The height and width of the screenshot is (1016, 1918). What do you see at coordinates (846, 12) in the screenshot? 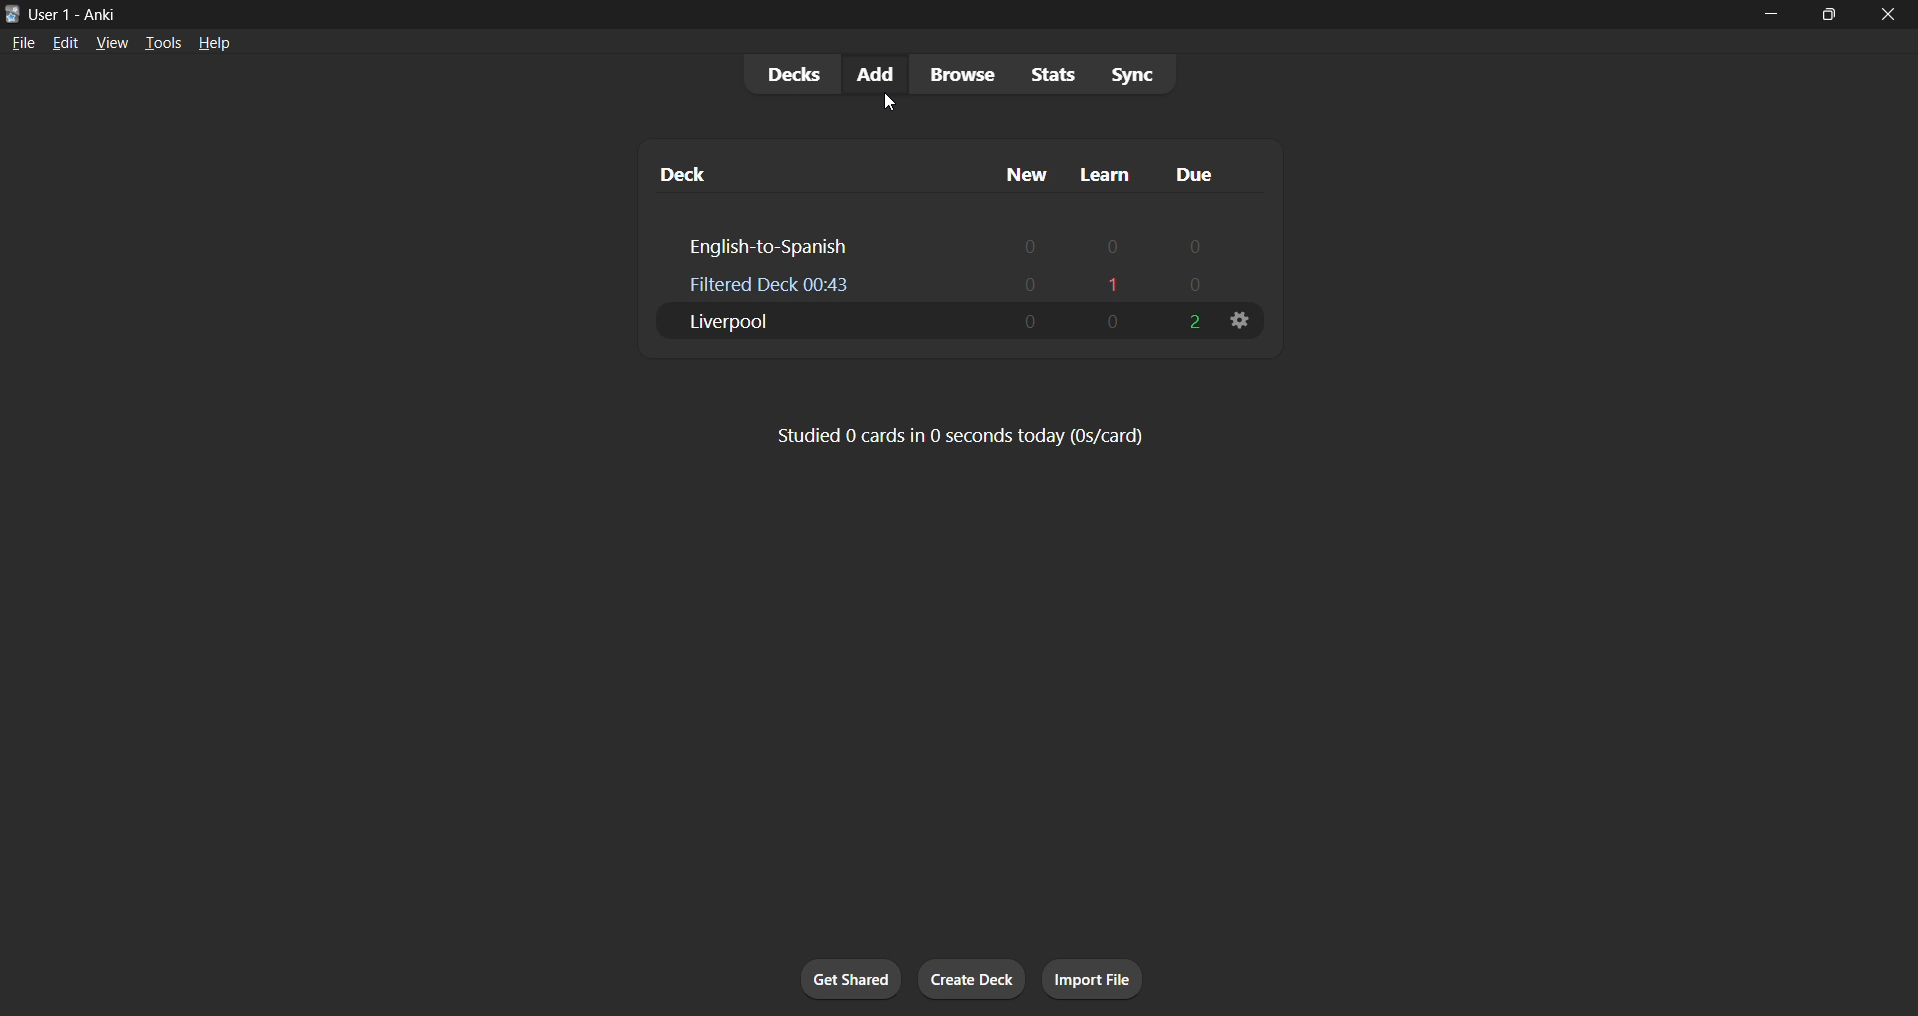
I see `title bar` at bounding box center [846, 12].